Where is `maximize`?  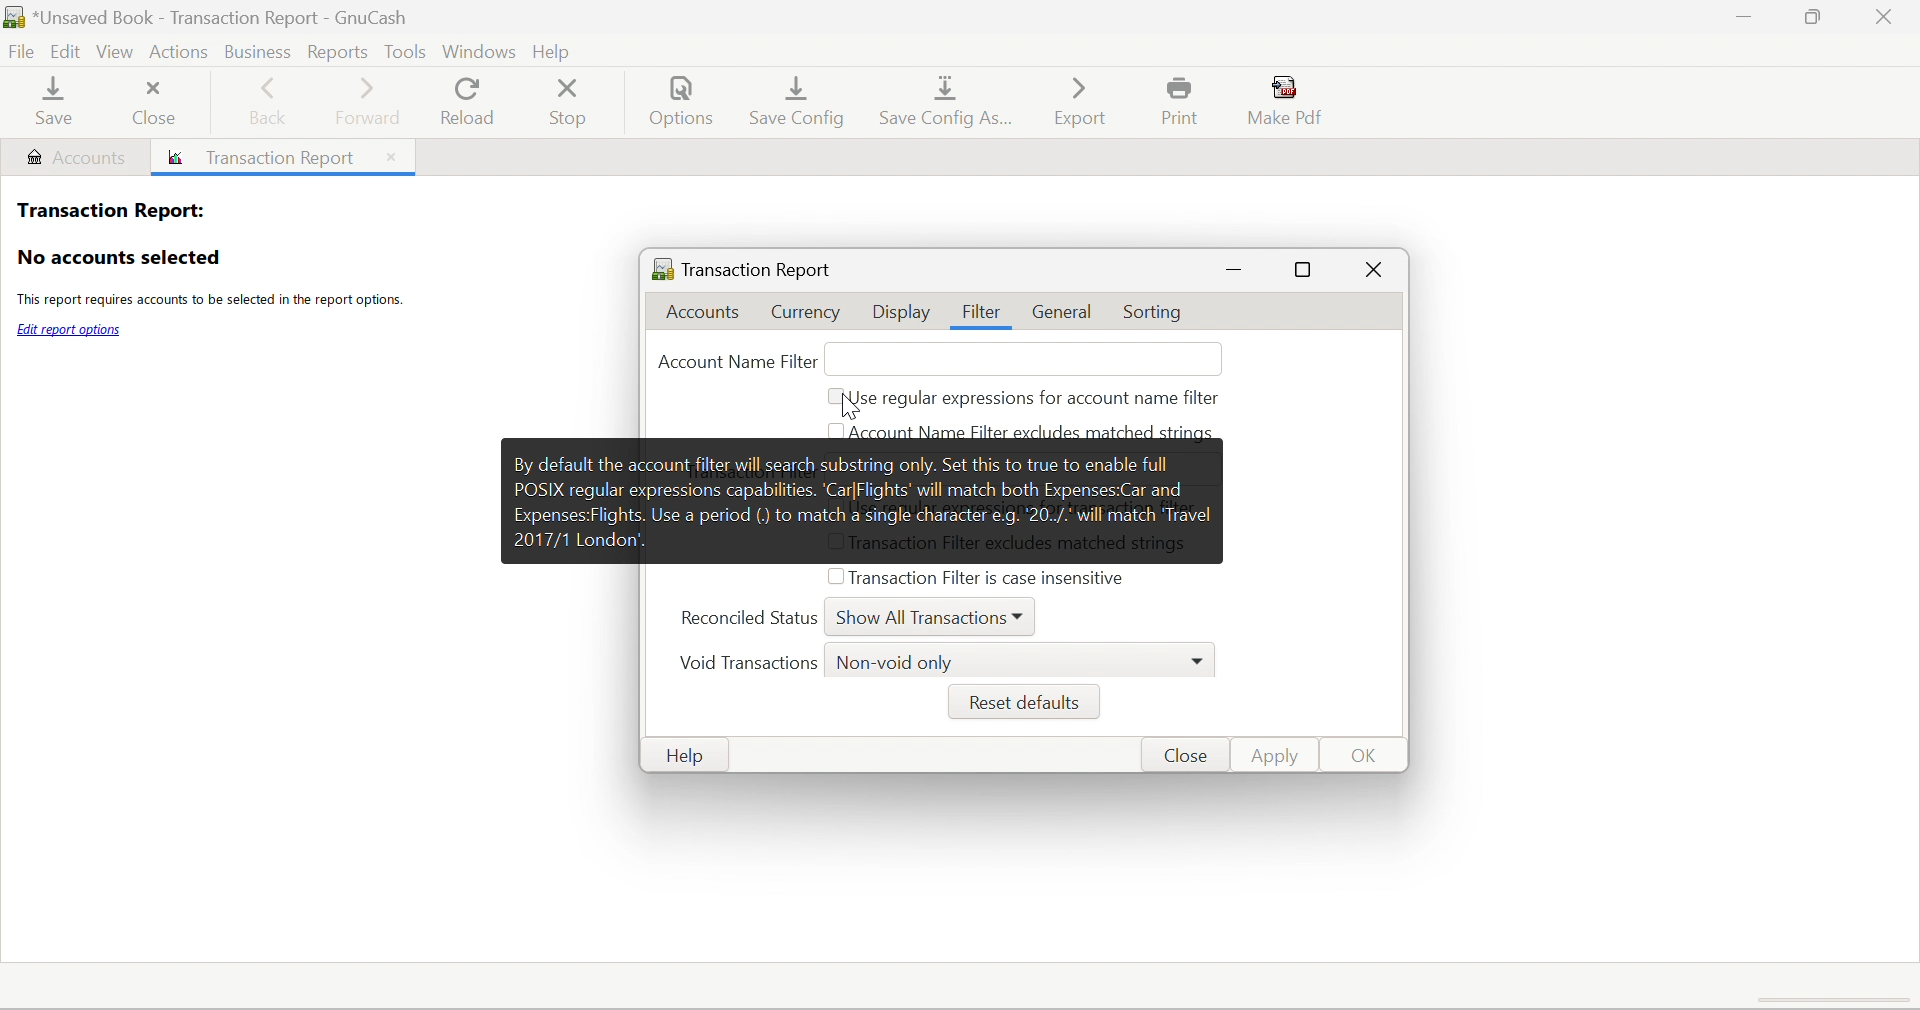 maximize is located at coordinates (1307, 272).